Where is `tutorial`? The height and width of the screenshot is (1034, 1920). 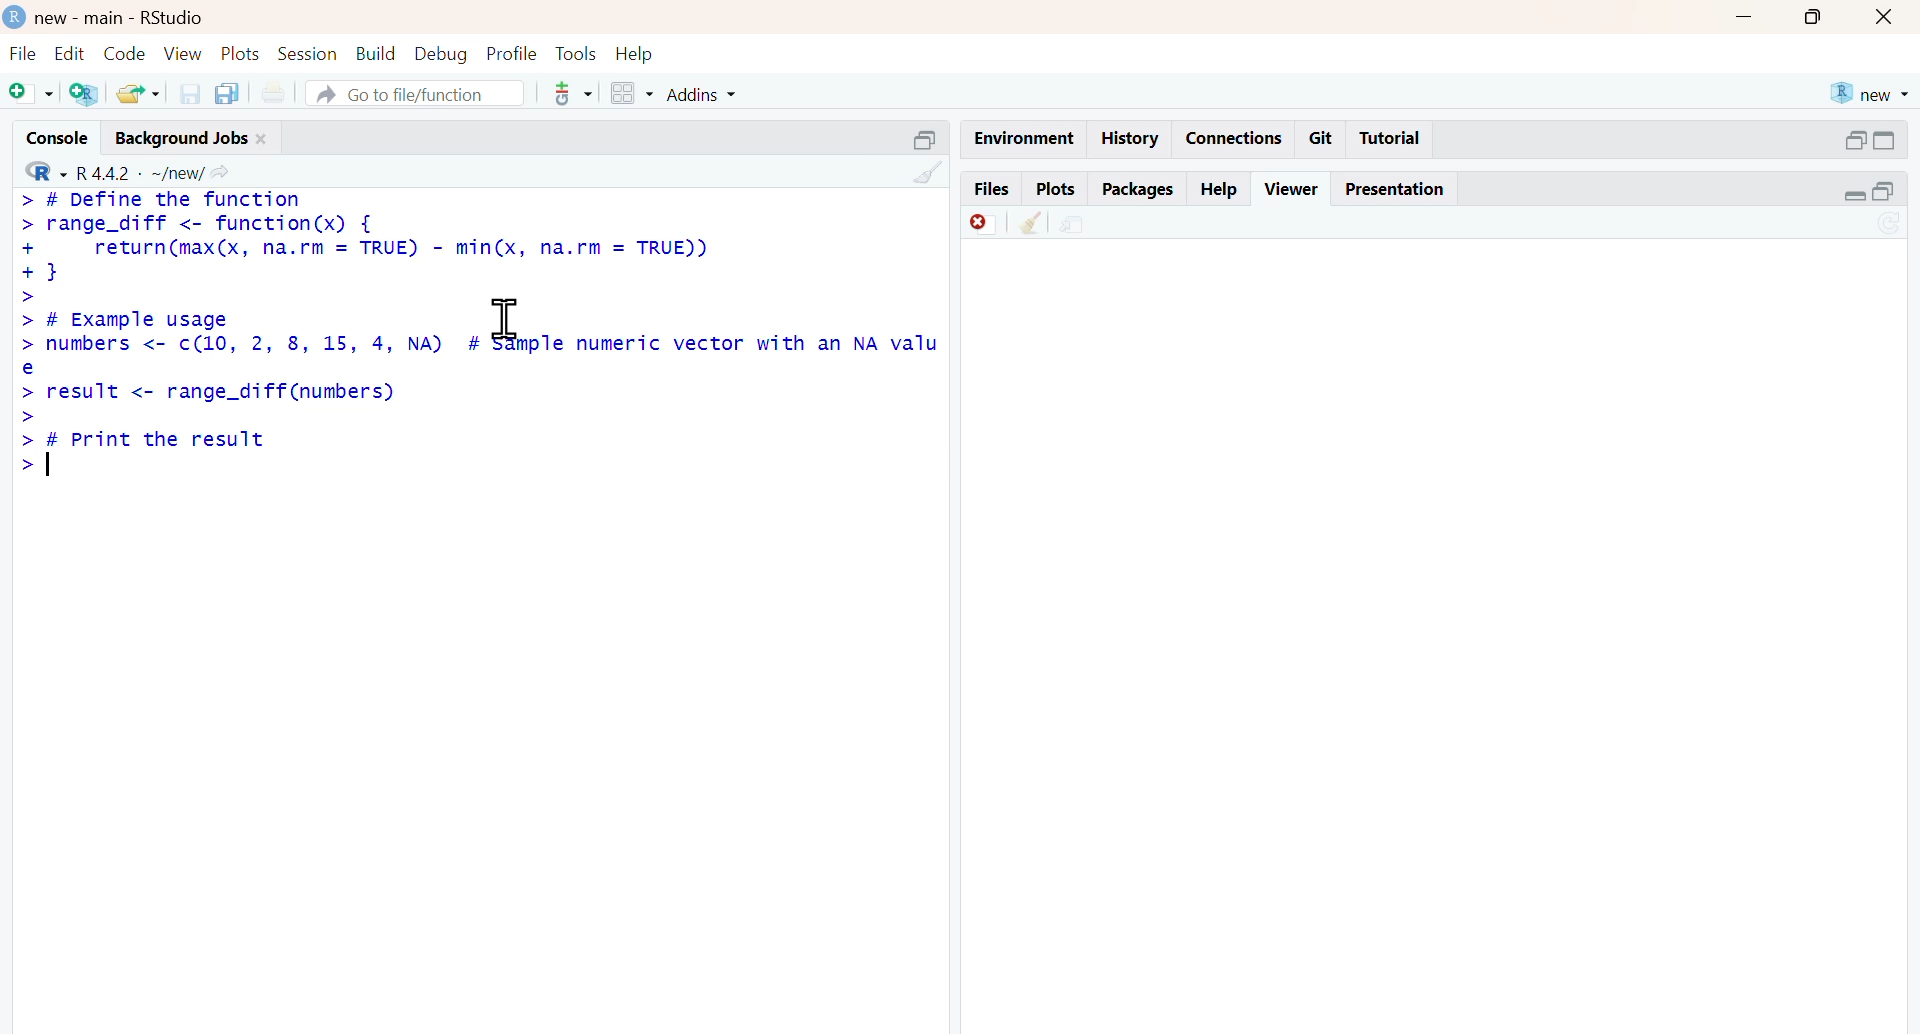
tutorial is located at coordinates (1392, 139).